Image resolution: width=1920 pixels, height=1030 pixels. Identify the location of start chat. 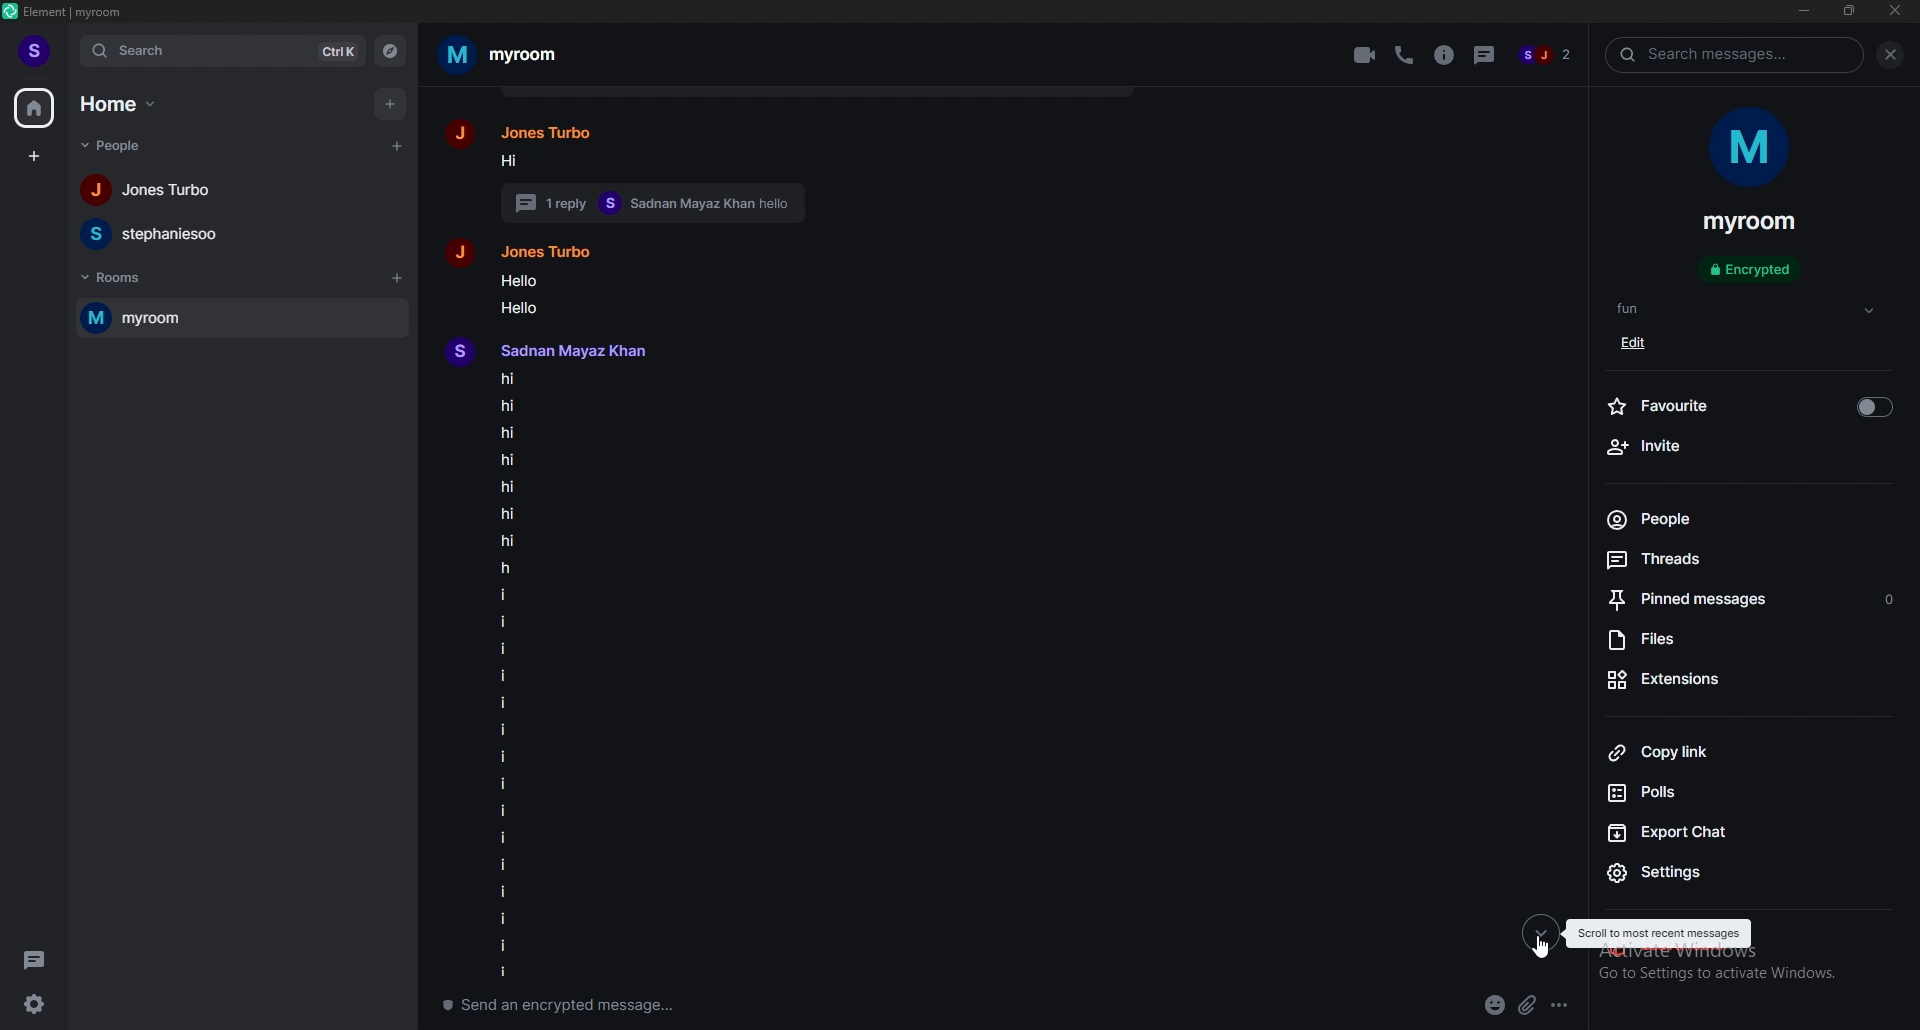
(396, 147).